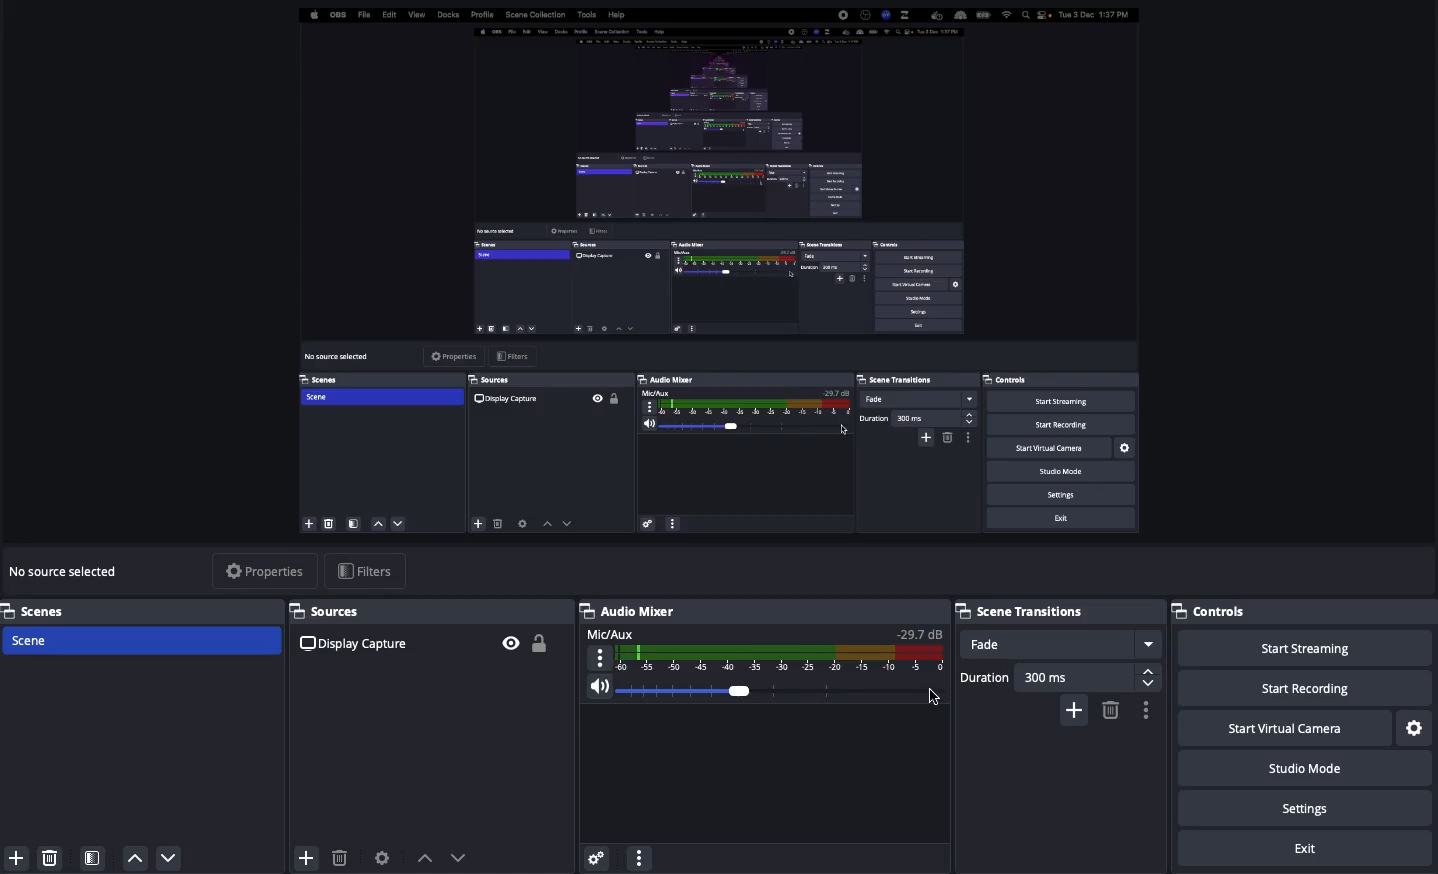  Describe the element at coordinates (1073, 711) in the screenshot. I see `Add` at that location.